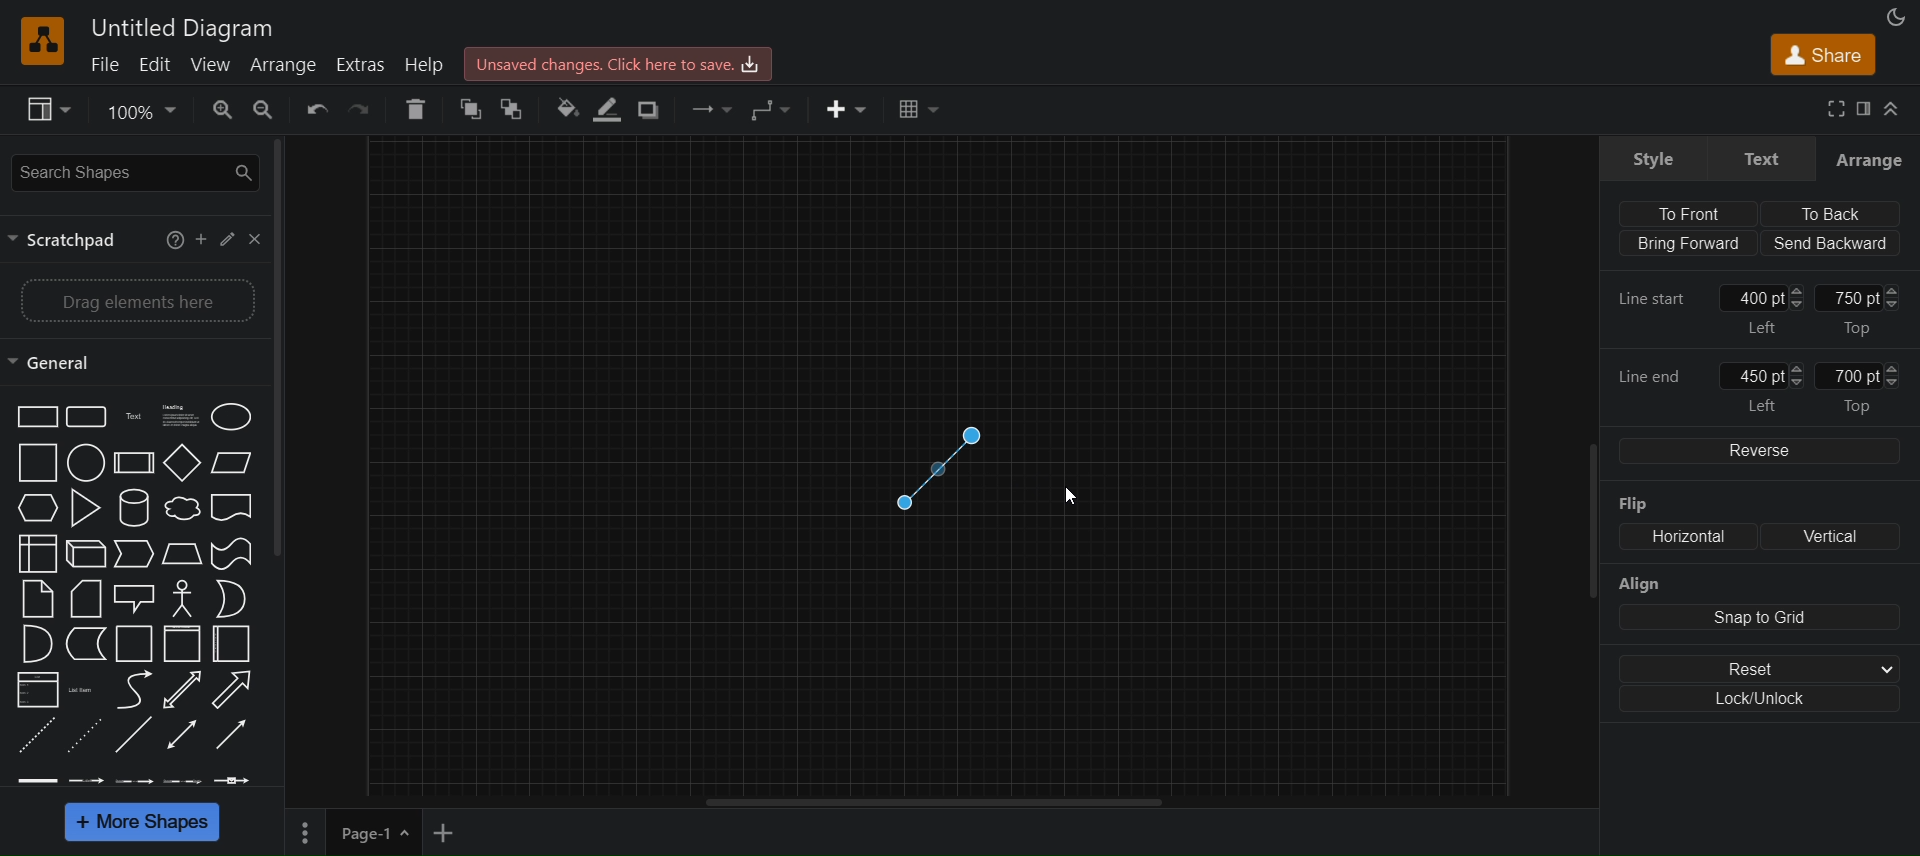 Image resolution: width=1920 pixels, height=856 pixels. I want to click on page-1, so click(376, 832).